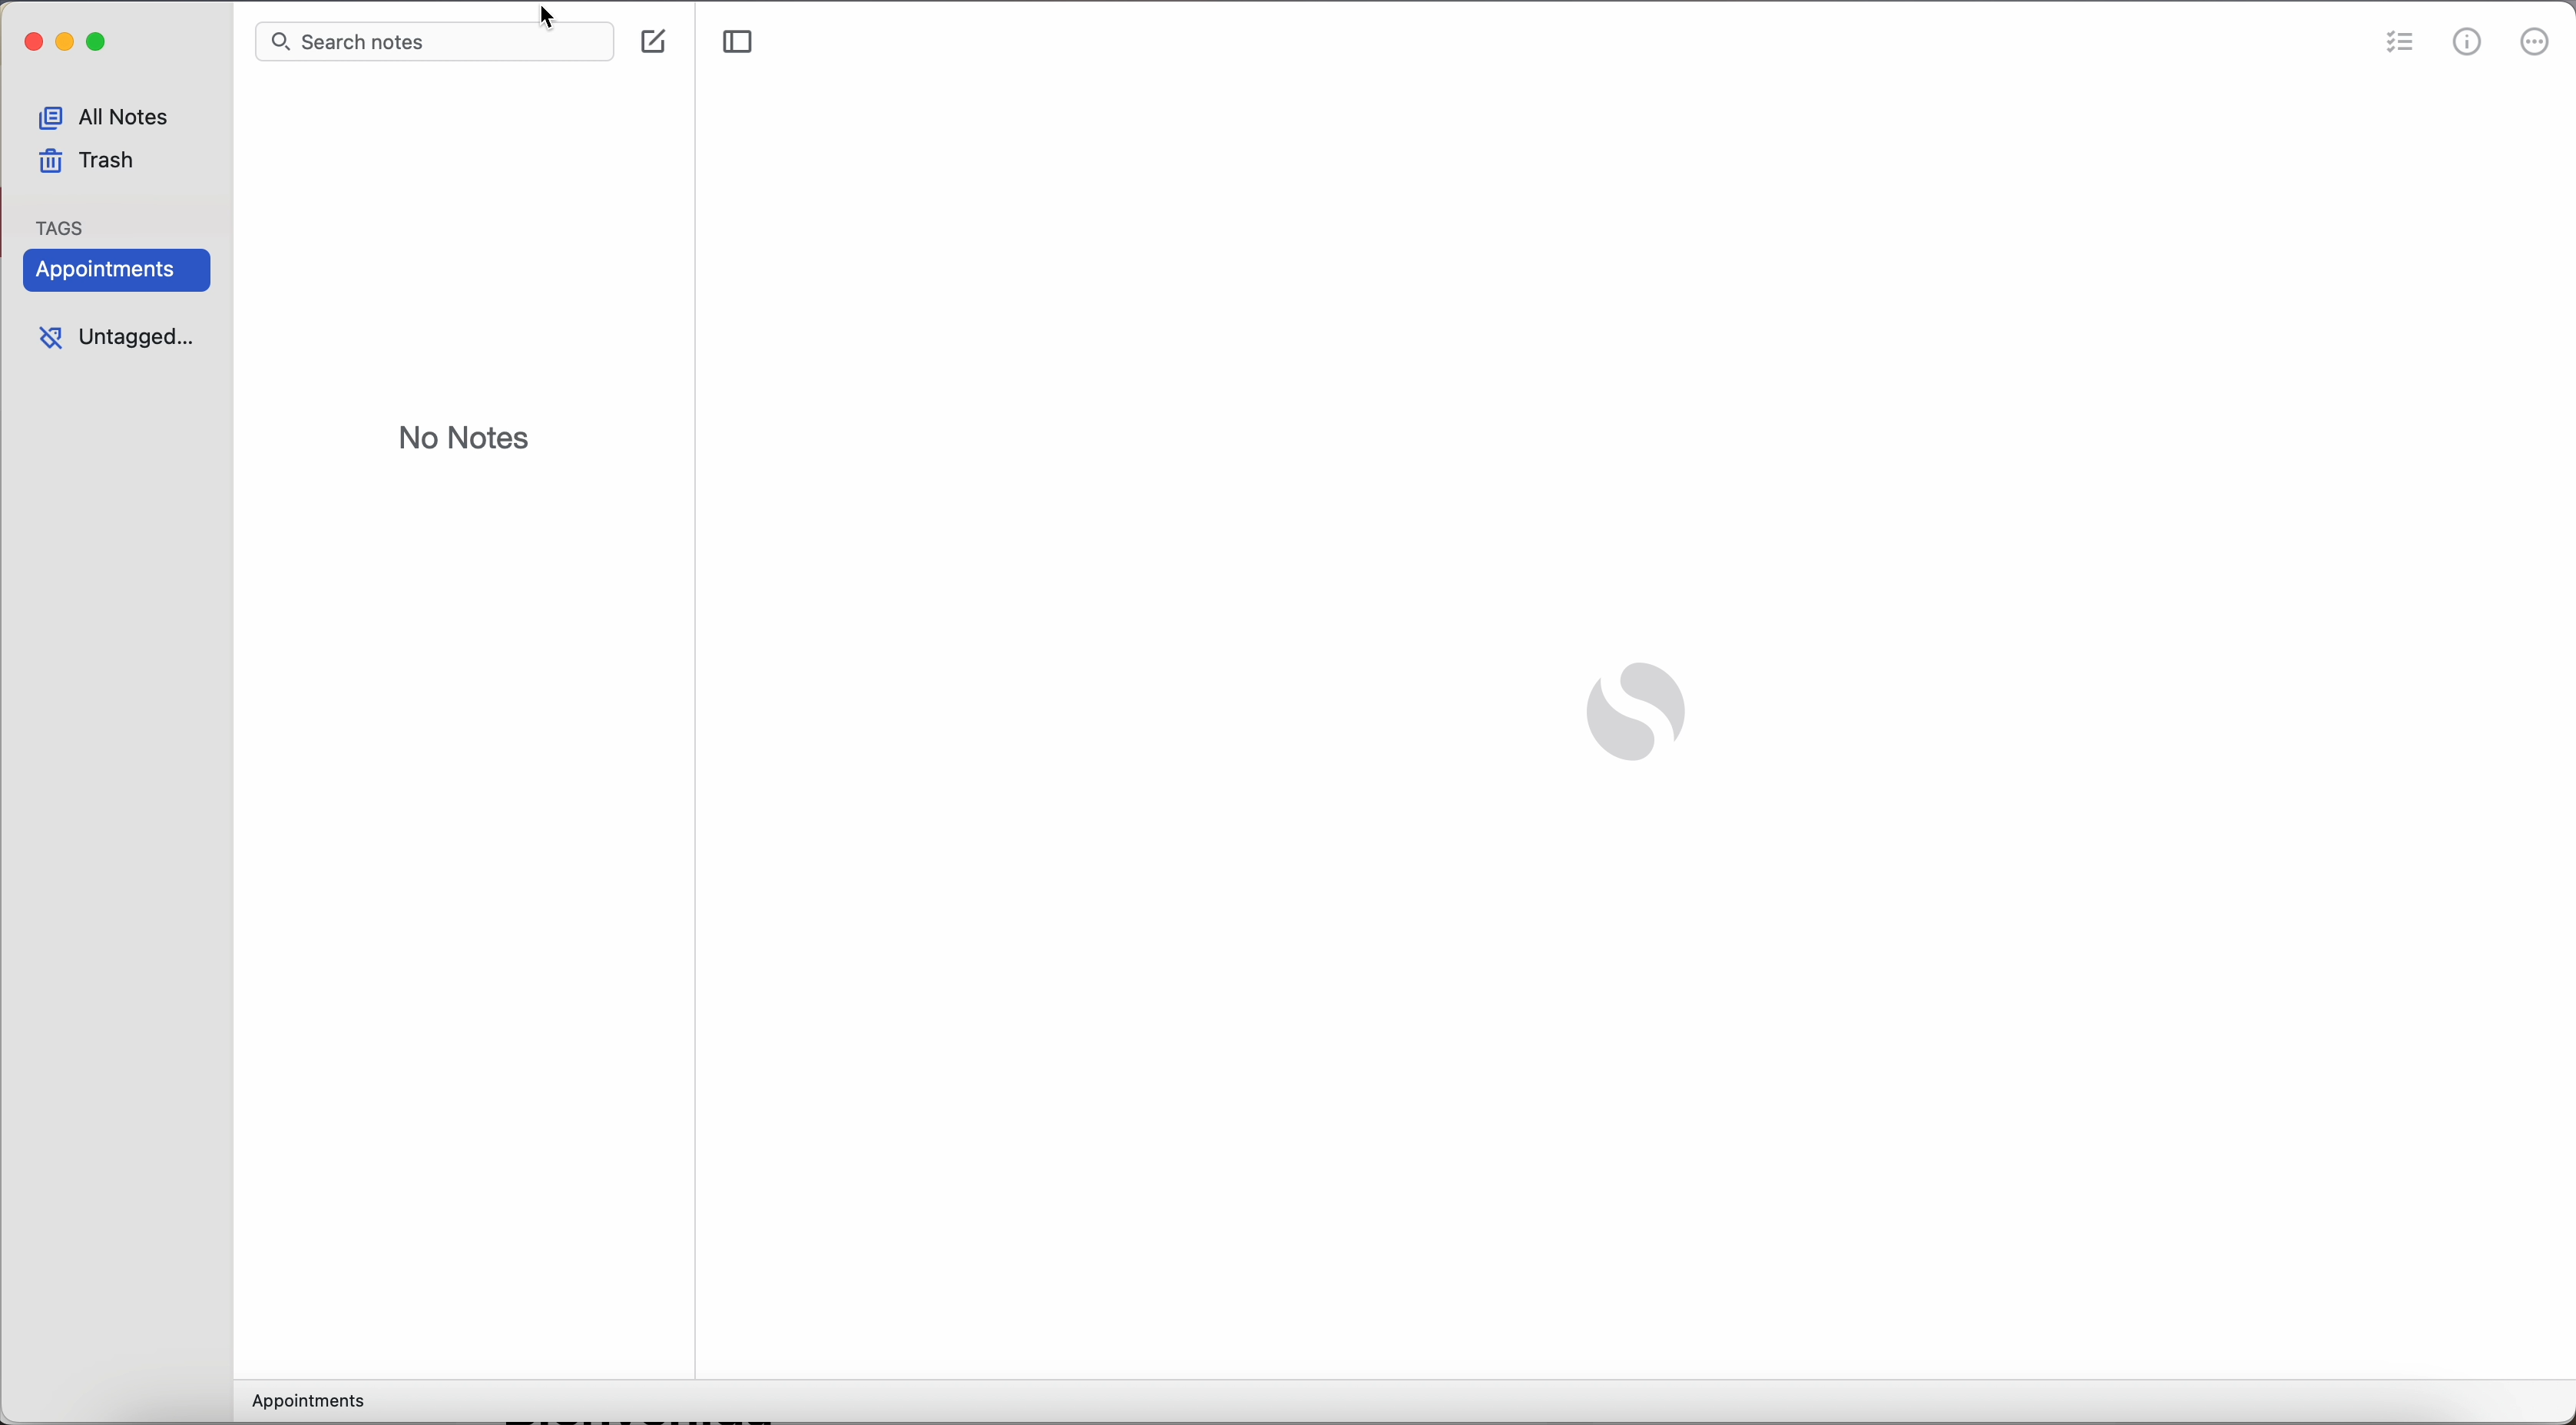 The image size is (2576, 1425). What do you see at coordinates (389, 46) in the screenshot?
I see `search bar` at bounding box center [389, 46].